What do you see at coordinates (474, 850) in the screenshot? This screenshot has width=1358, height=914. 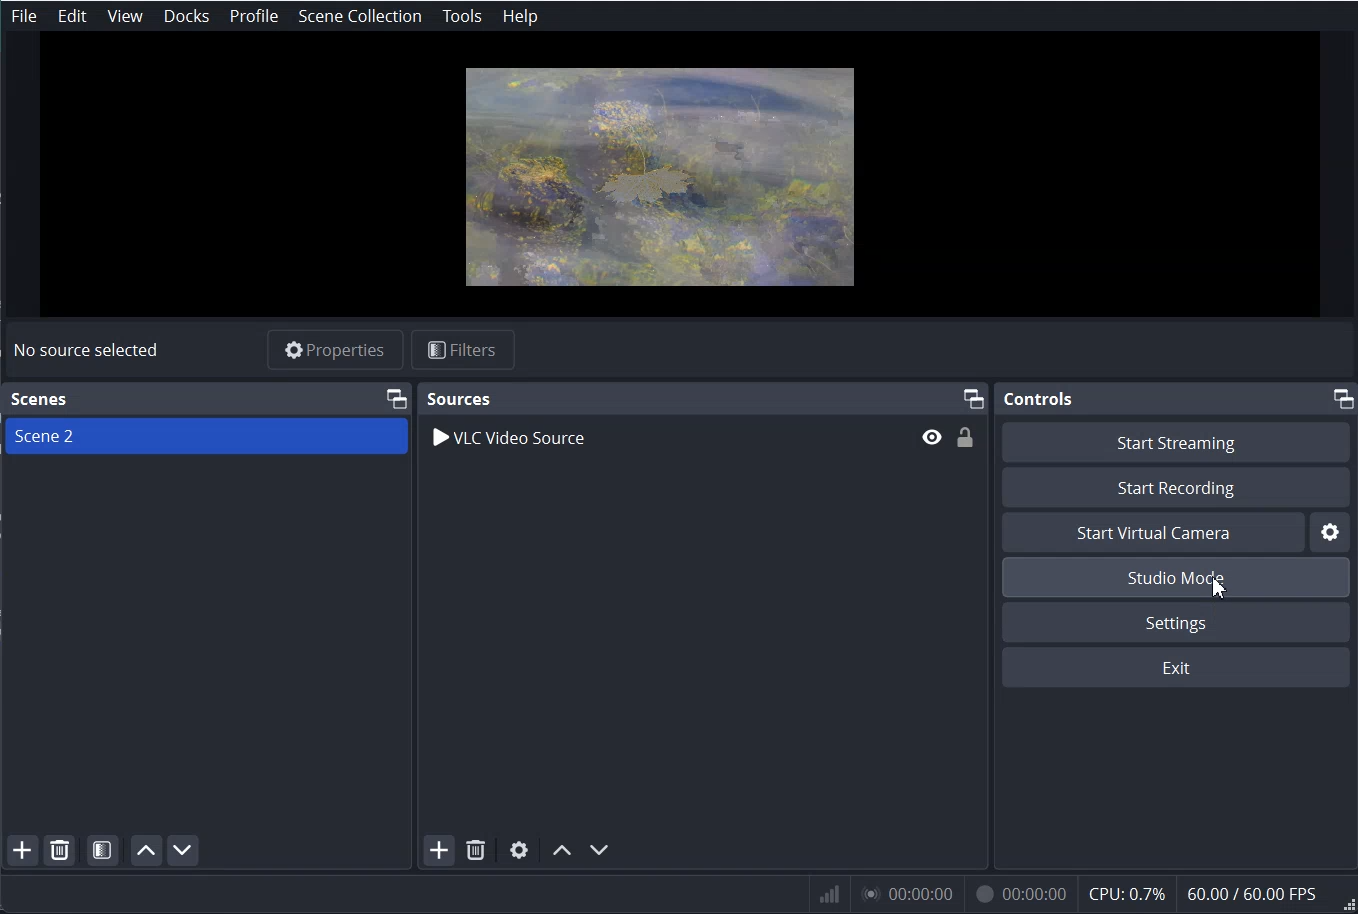 I see `Remove Selected Source` at bounding box center [474, 850].